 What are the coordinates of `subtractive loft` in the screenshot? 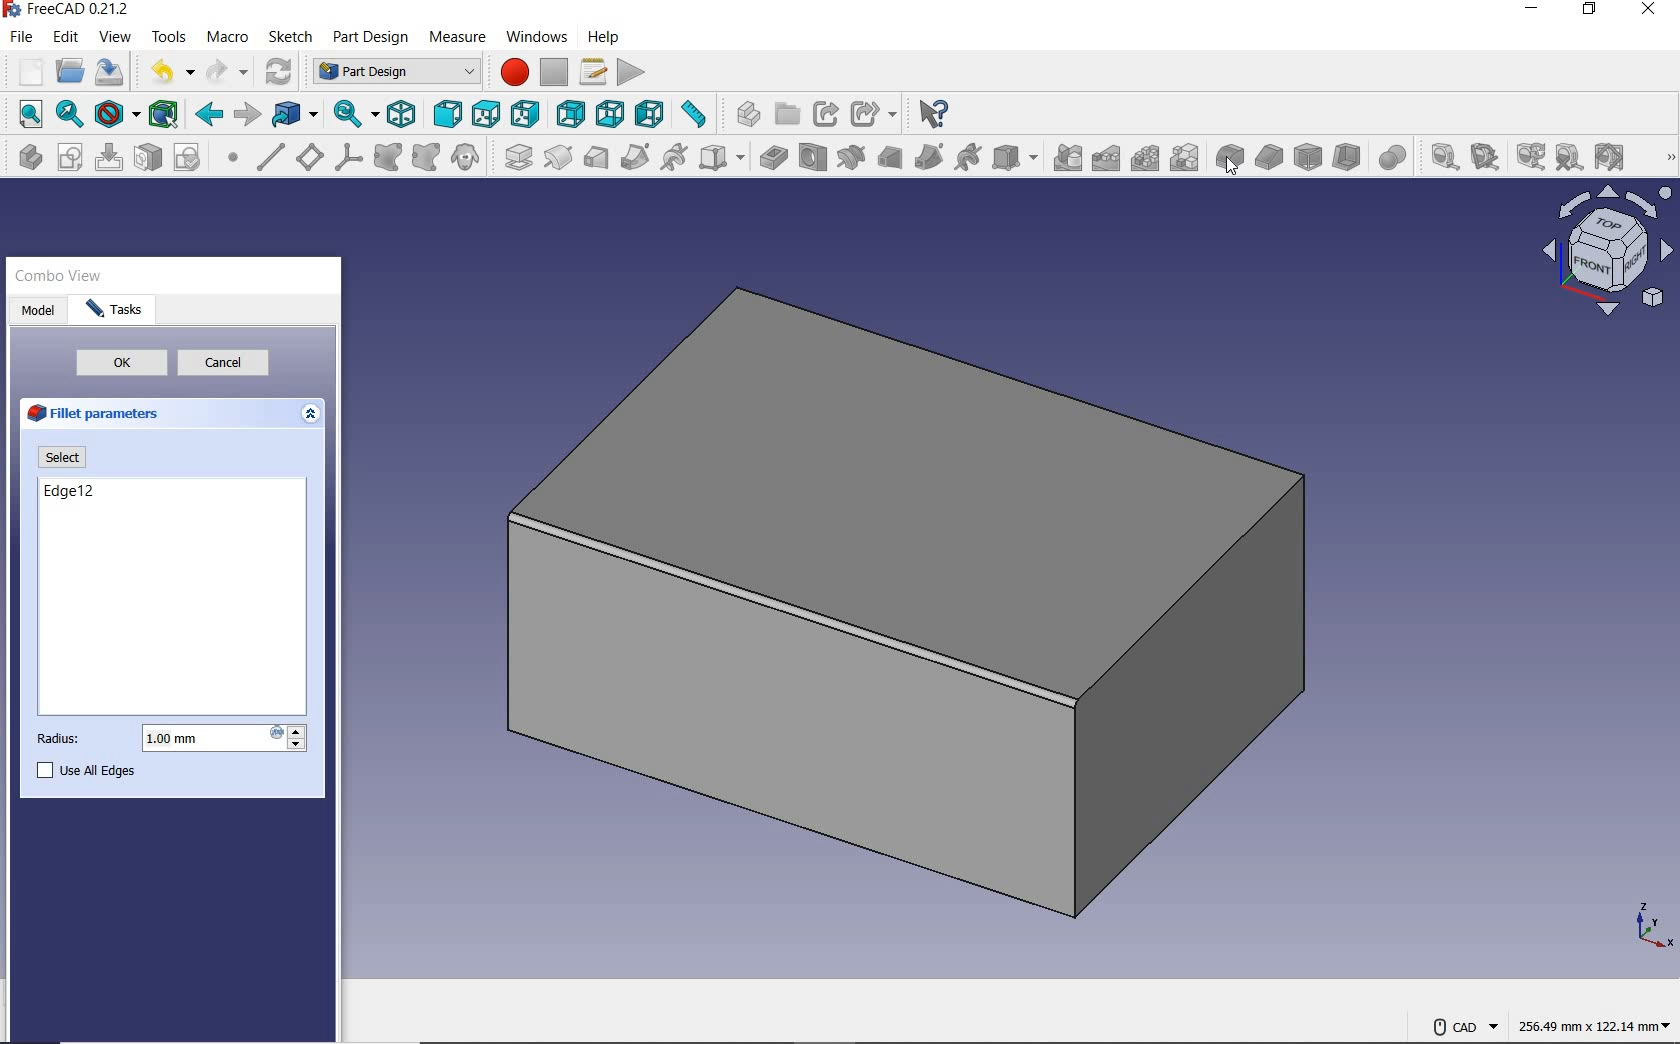 It's located at (890, 159).